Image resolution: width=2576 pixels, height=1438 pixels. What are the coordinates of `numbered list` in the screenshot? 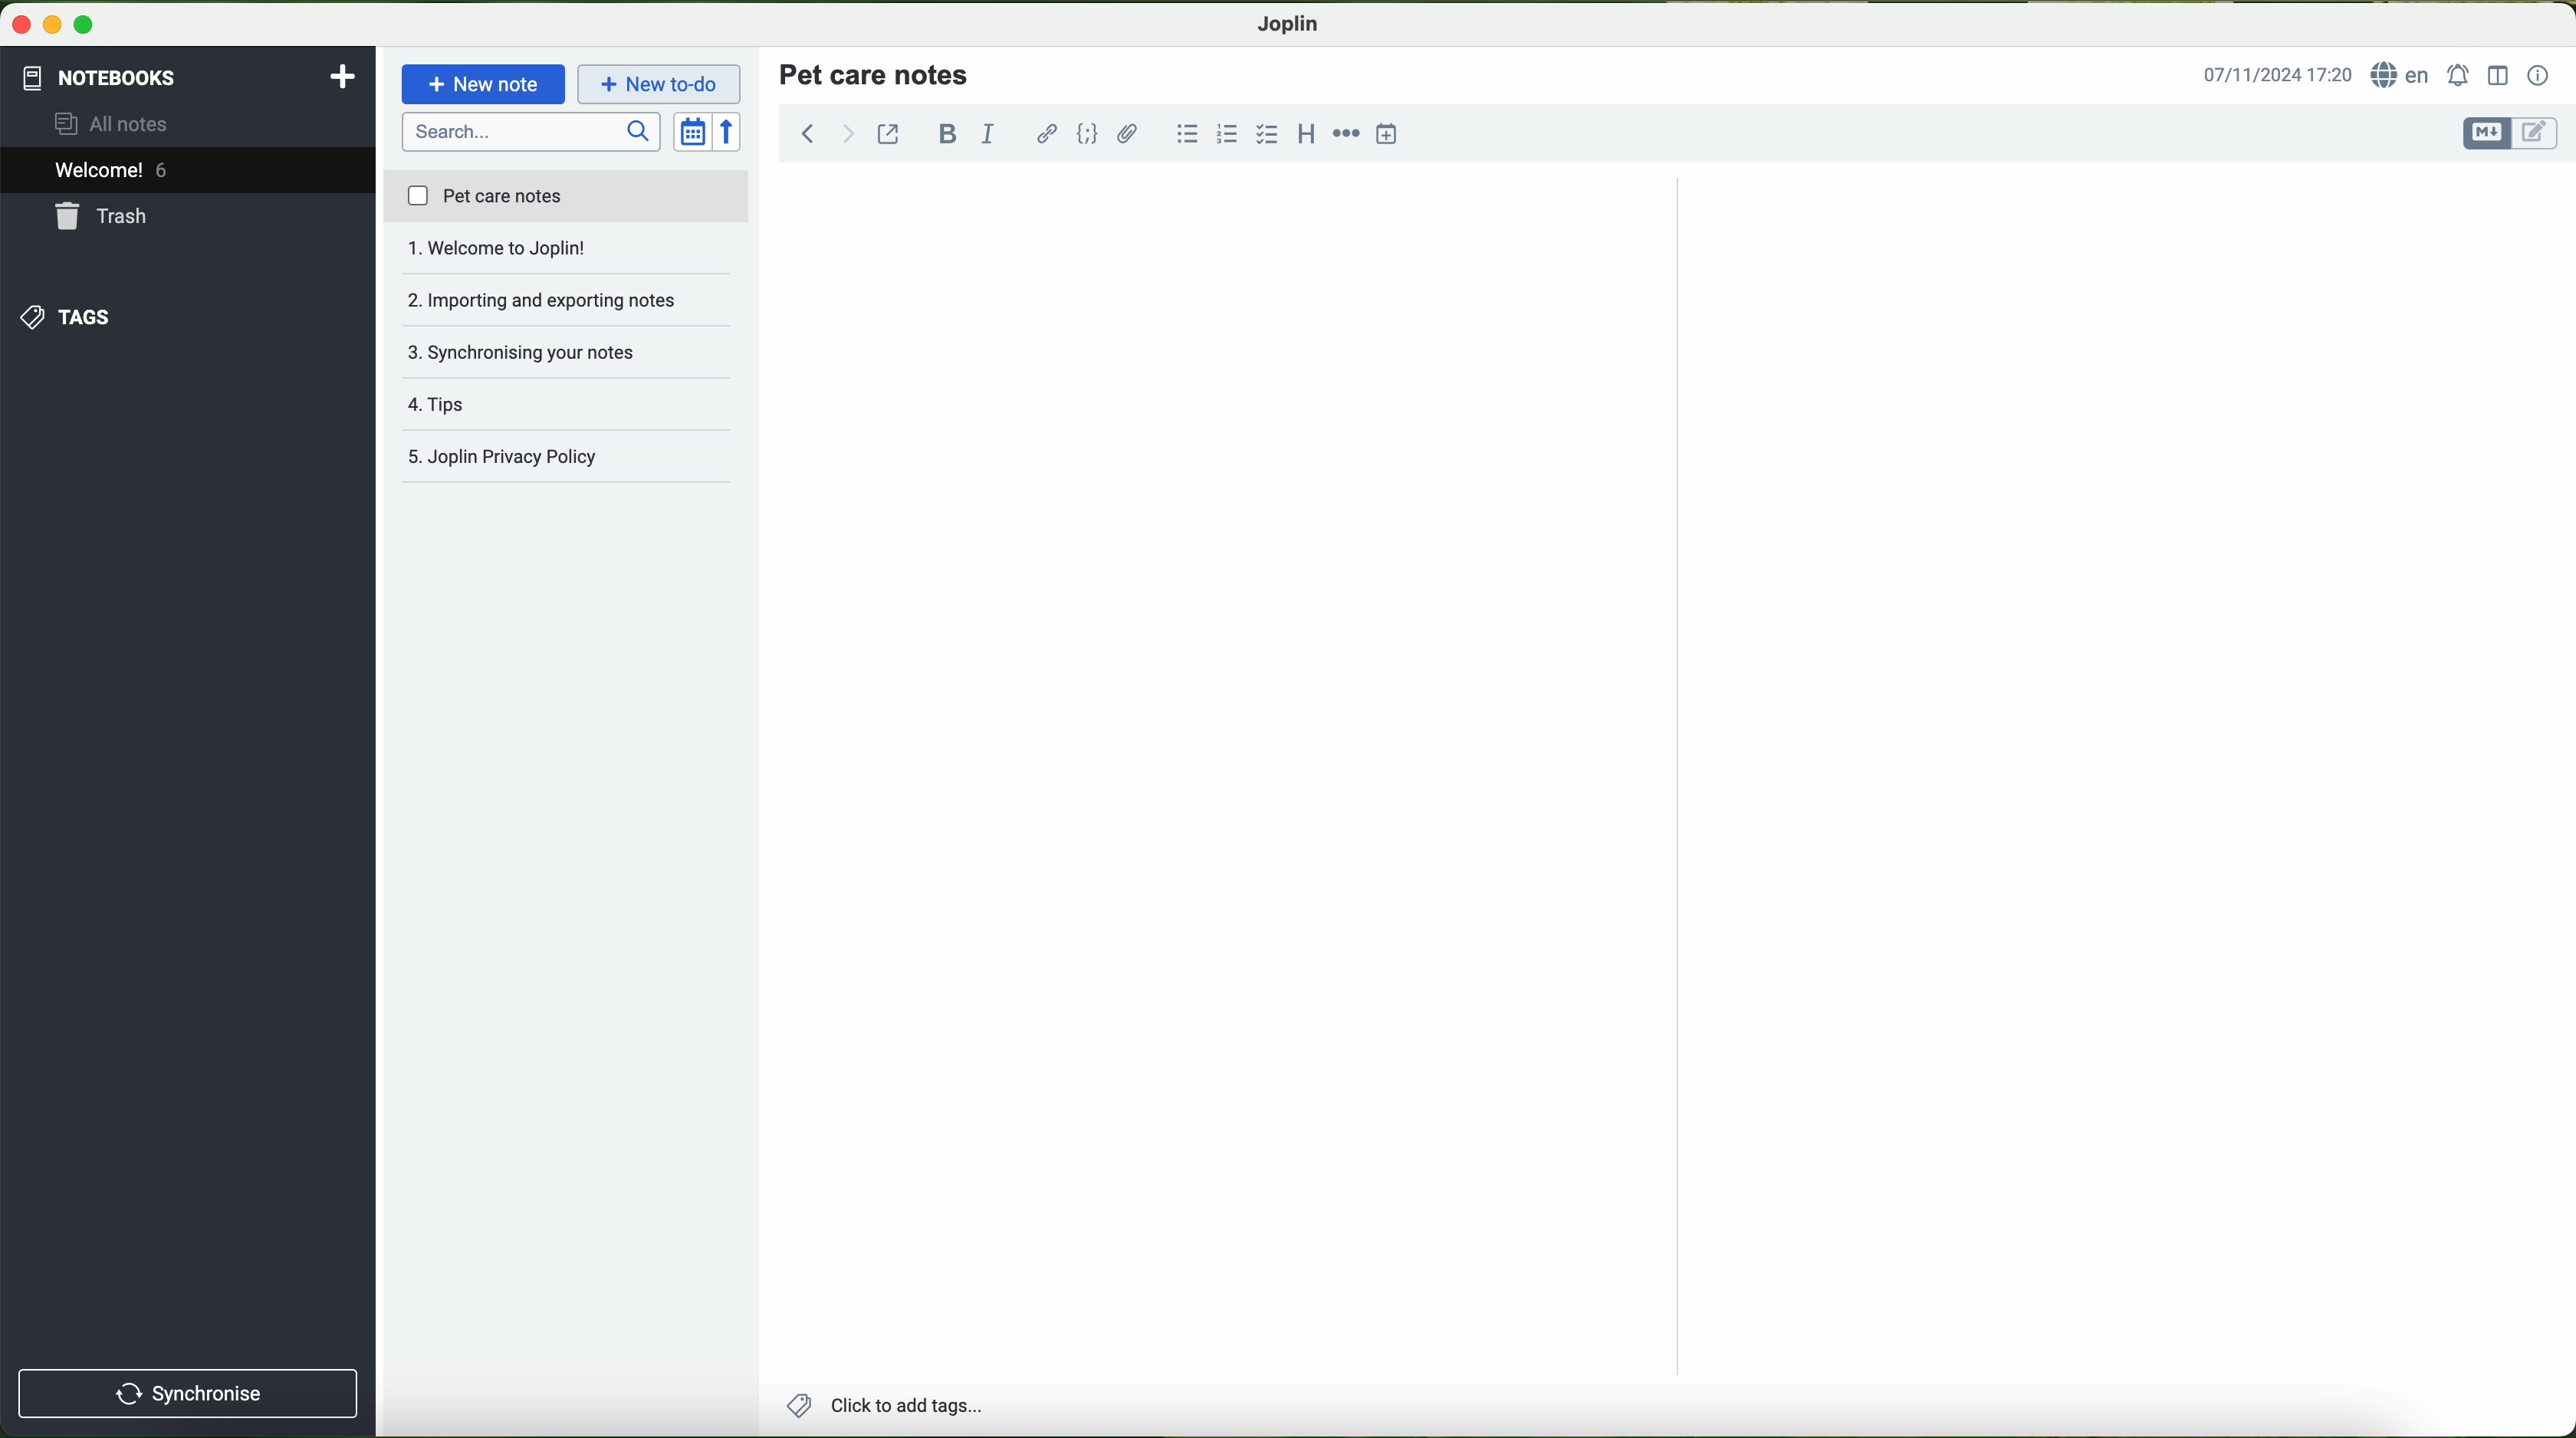 It's located at (1225, 134).